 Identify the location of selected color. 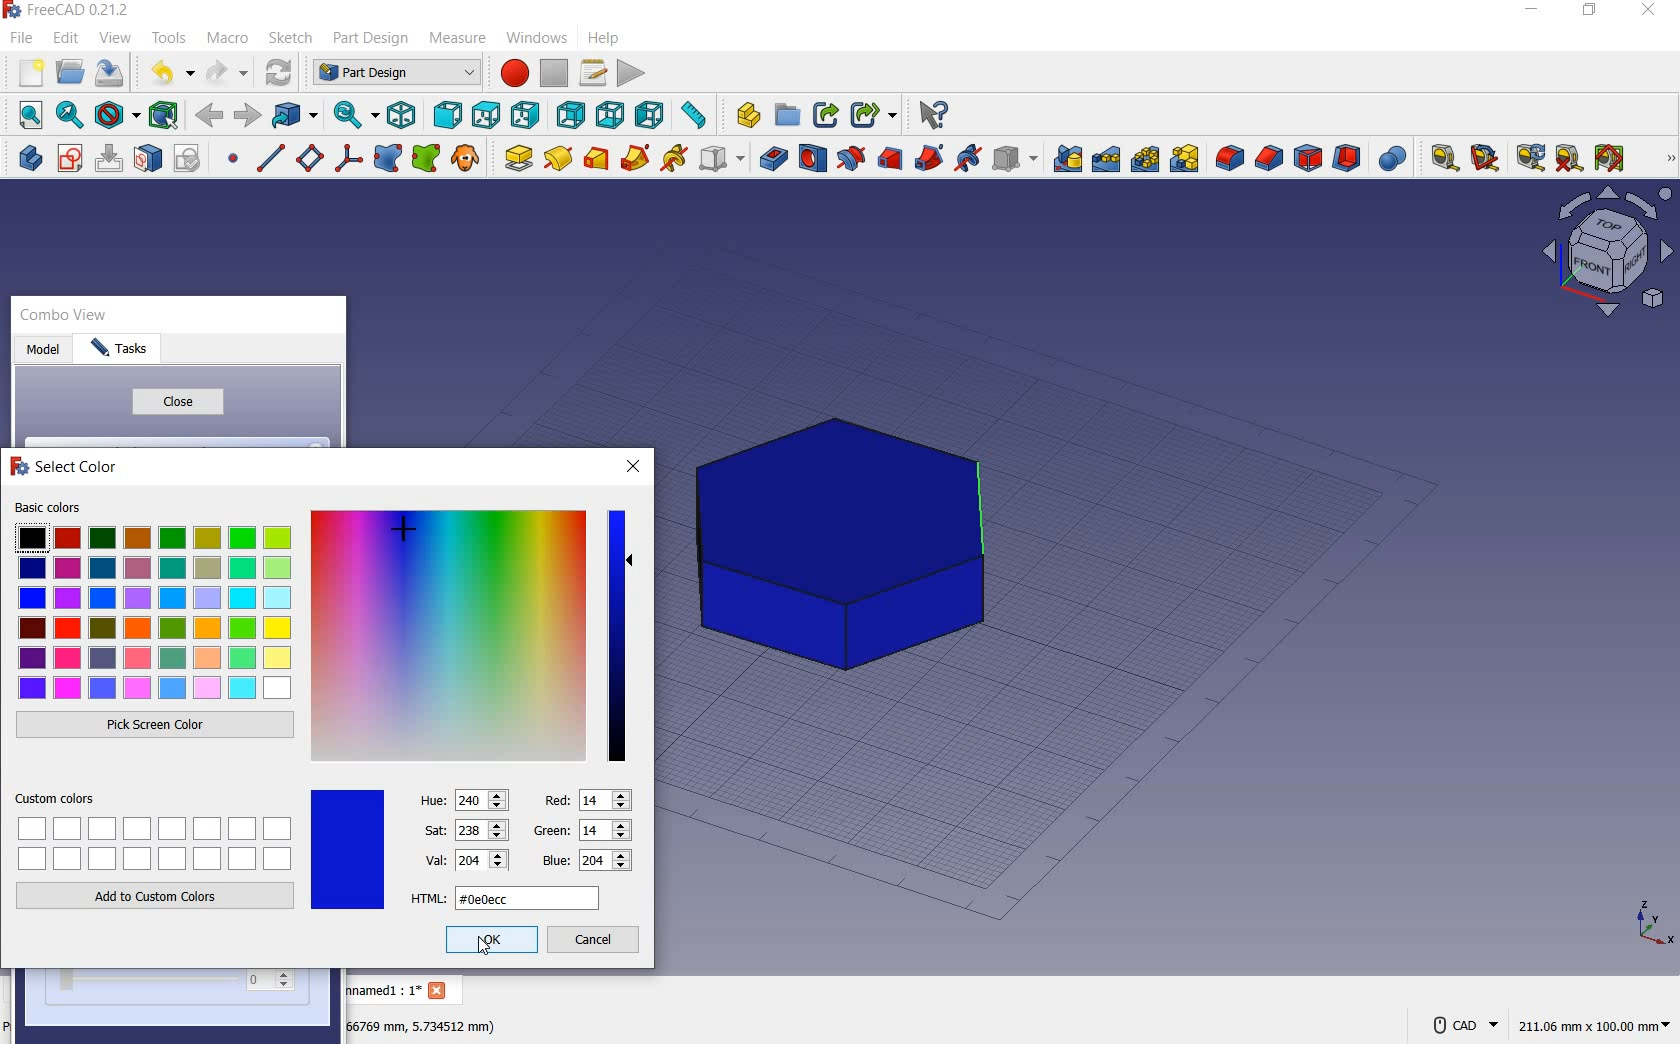
(347, 849).